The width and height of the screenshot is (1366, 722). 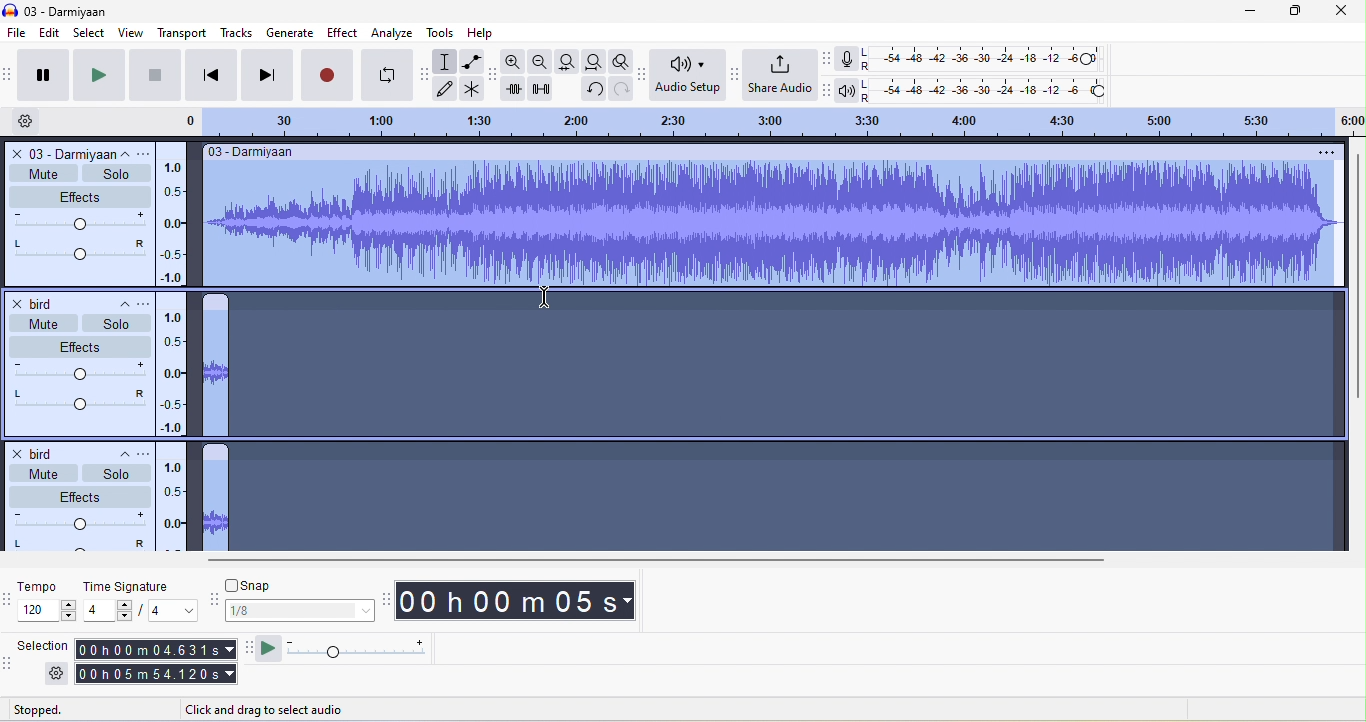 What do you see at coordinates (236, 33) in the screenshot?
I see `tracks` at bounding box center [236, 33].